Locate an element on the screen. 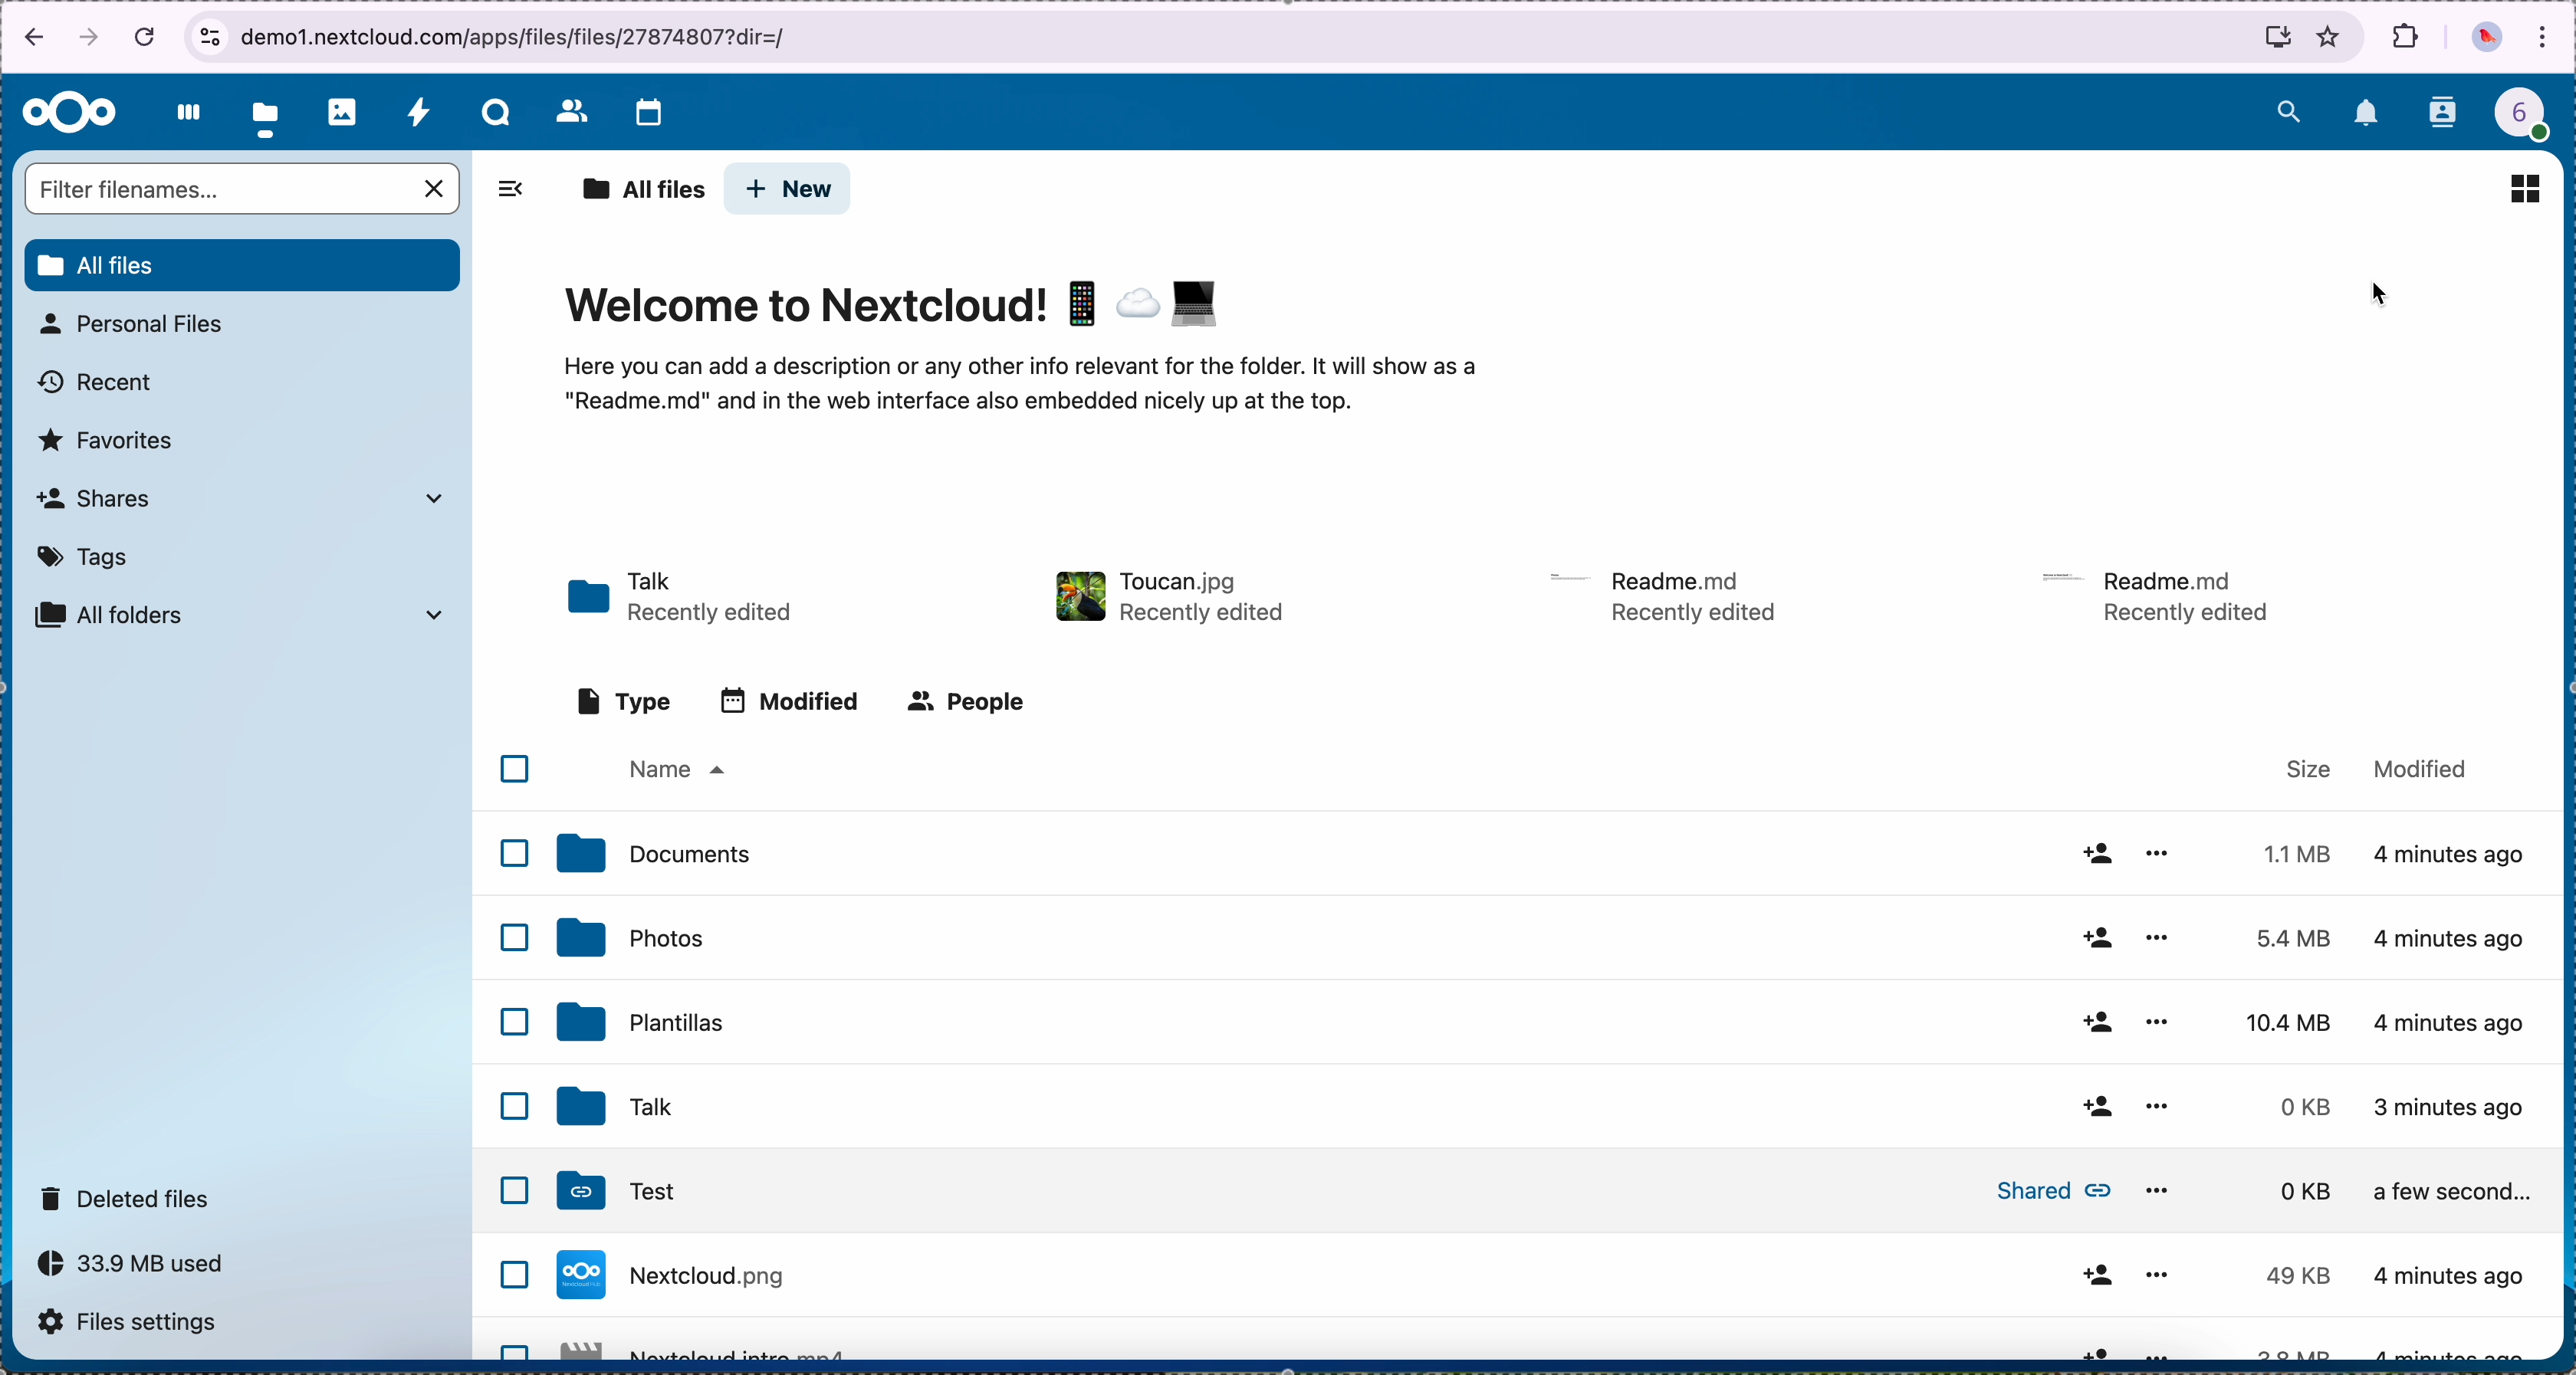 This screenshot has height=1375, width=2576. cancel is located at coordinates (148, 35).